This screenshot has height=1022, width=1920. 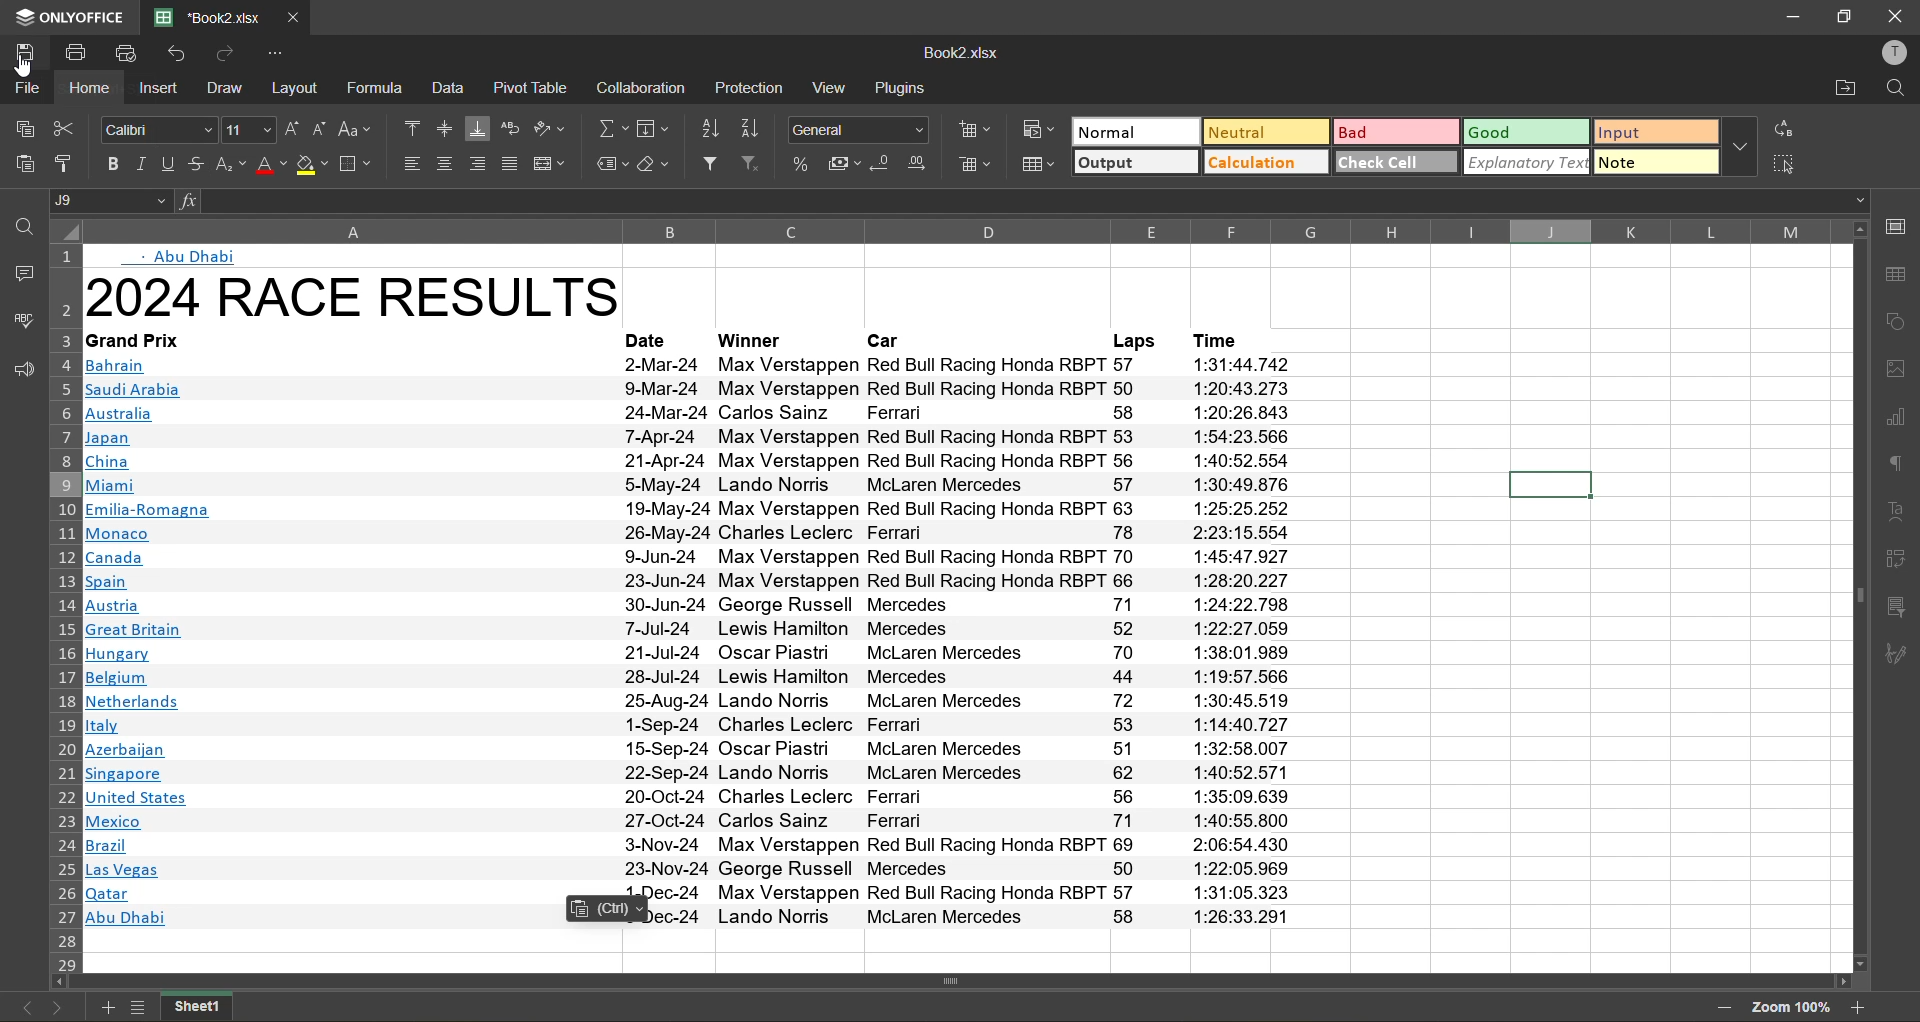 What do you see at coordinates (1135, 161) in the screenshot?
I see `output` at bounding box center [1135, 161].